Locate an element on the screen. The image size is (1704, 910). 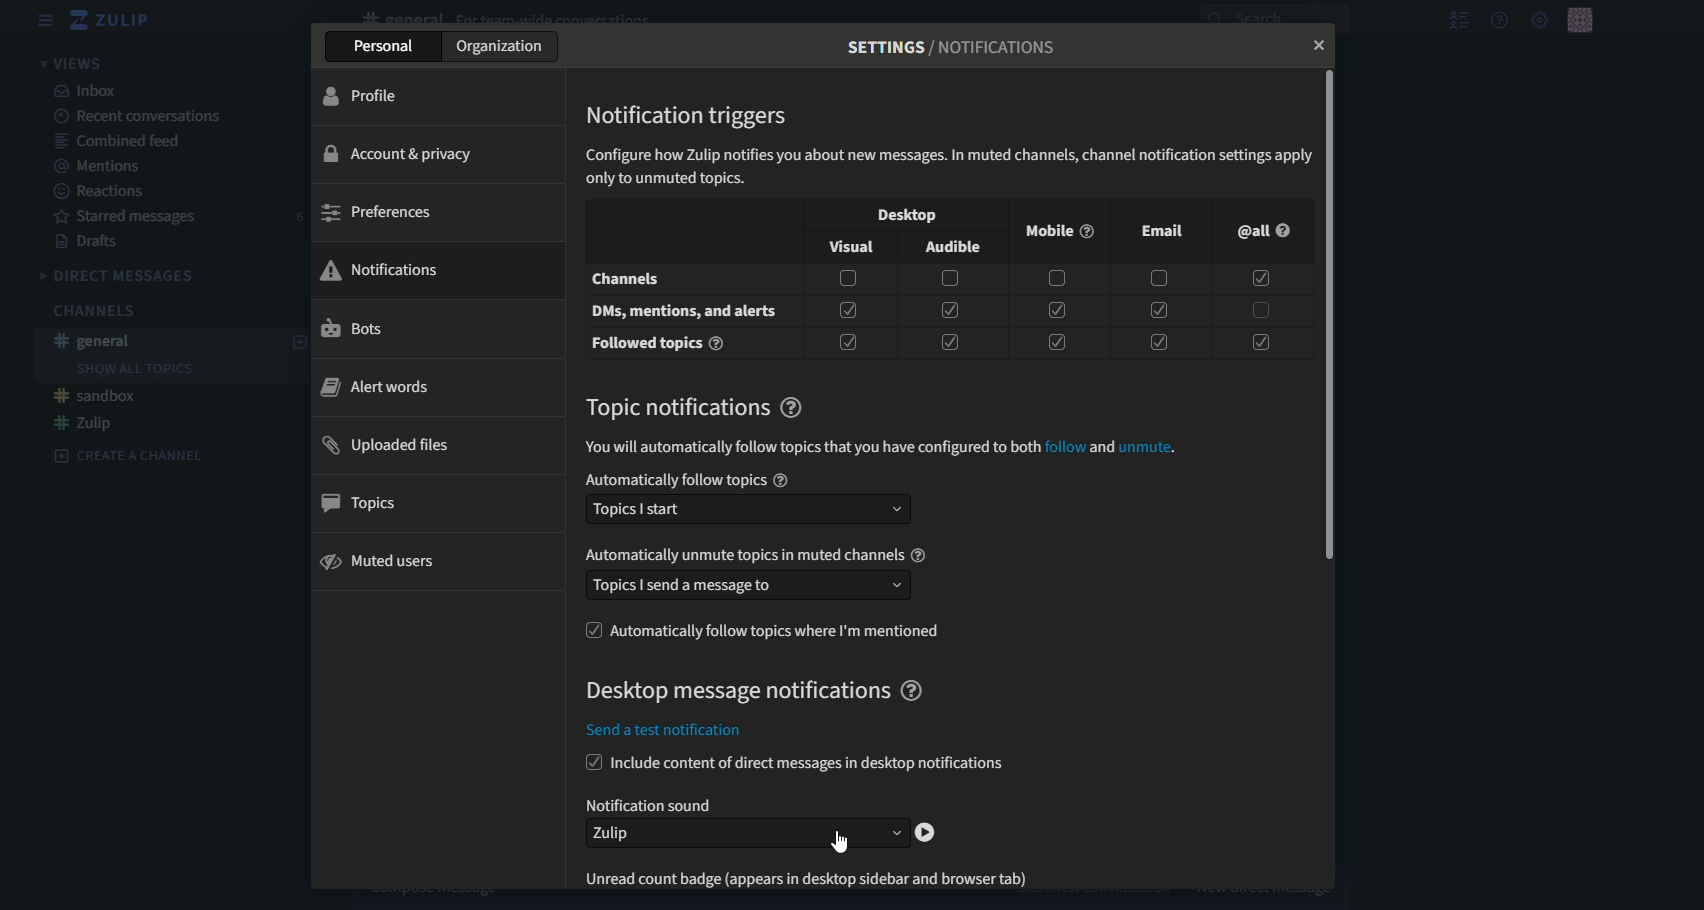
checkbox is located at coordinates (1156, 309).